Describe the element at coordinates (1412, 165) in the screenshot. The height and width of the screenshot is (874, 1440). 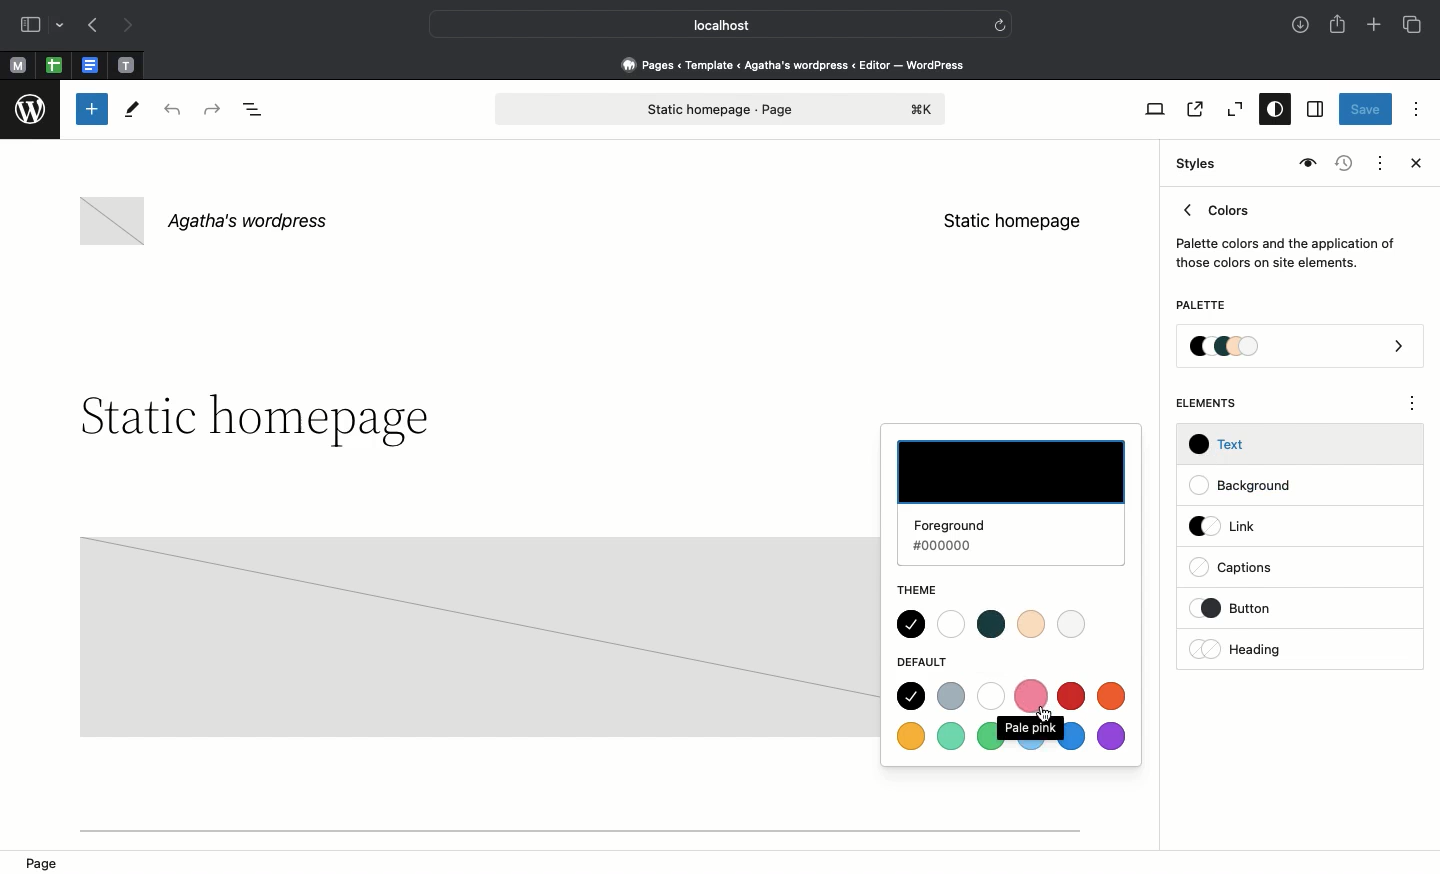
I see `Close` at that location.